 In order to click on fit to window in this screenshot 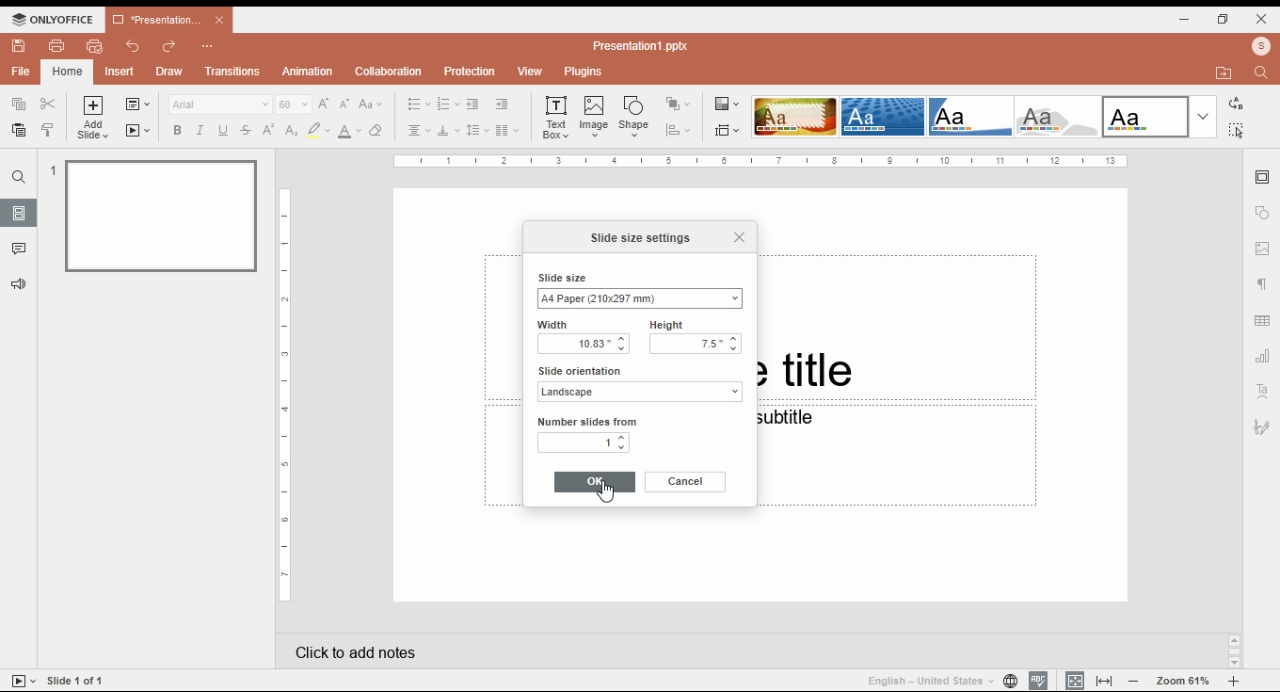, I will do `click(1106, 680)`.